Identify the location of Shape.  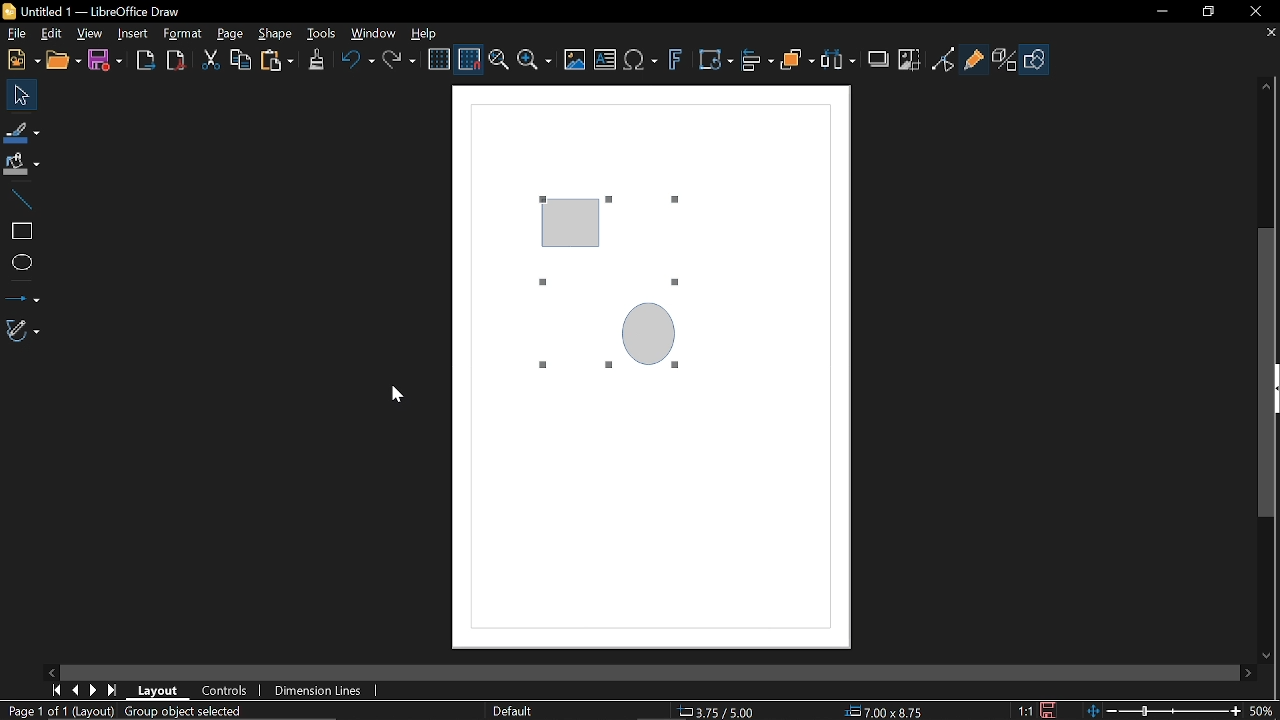
(275, 36).